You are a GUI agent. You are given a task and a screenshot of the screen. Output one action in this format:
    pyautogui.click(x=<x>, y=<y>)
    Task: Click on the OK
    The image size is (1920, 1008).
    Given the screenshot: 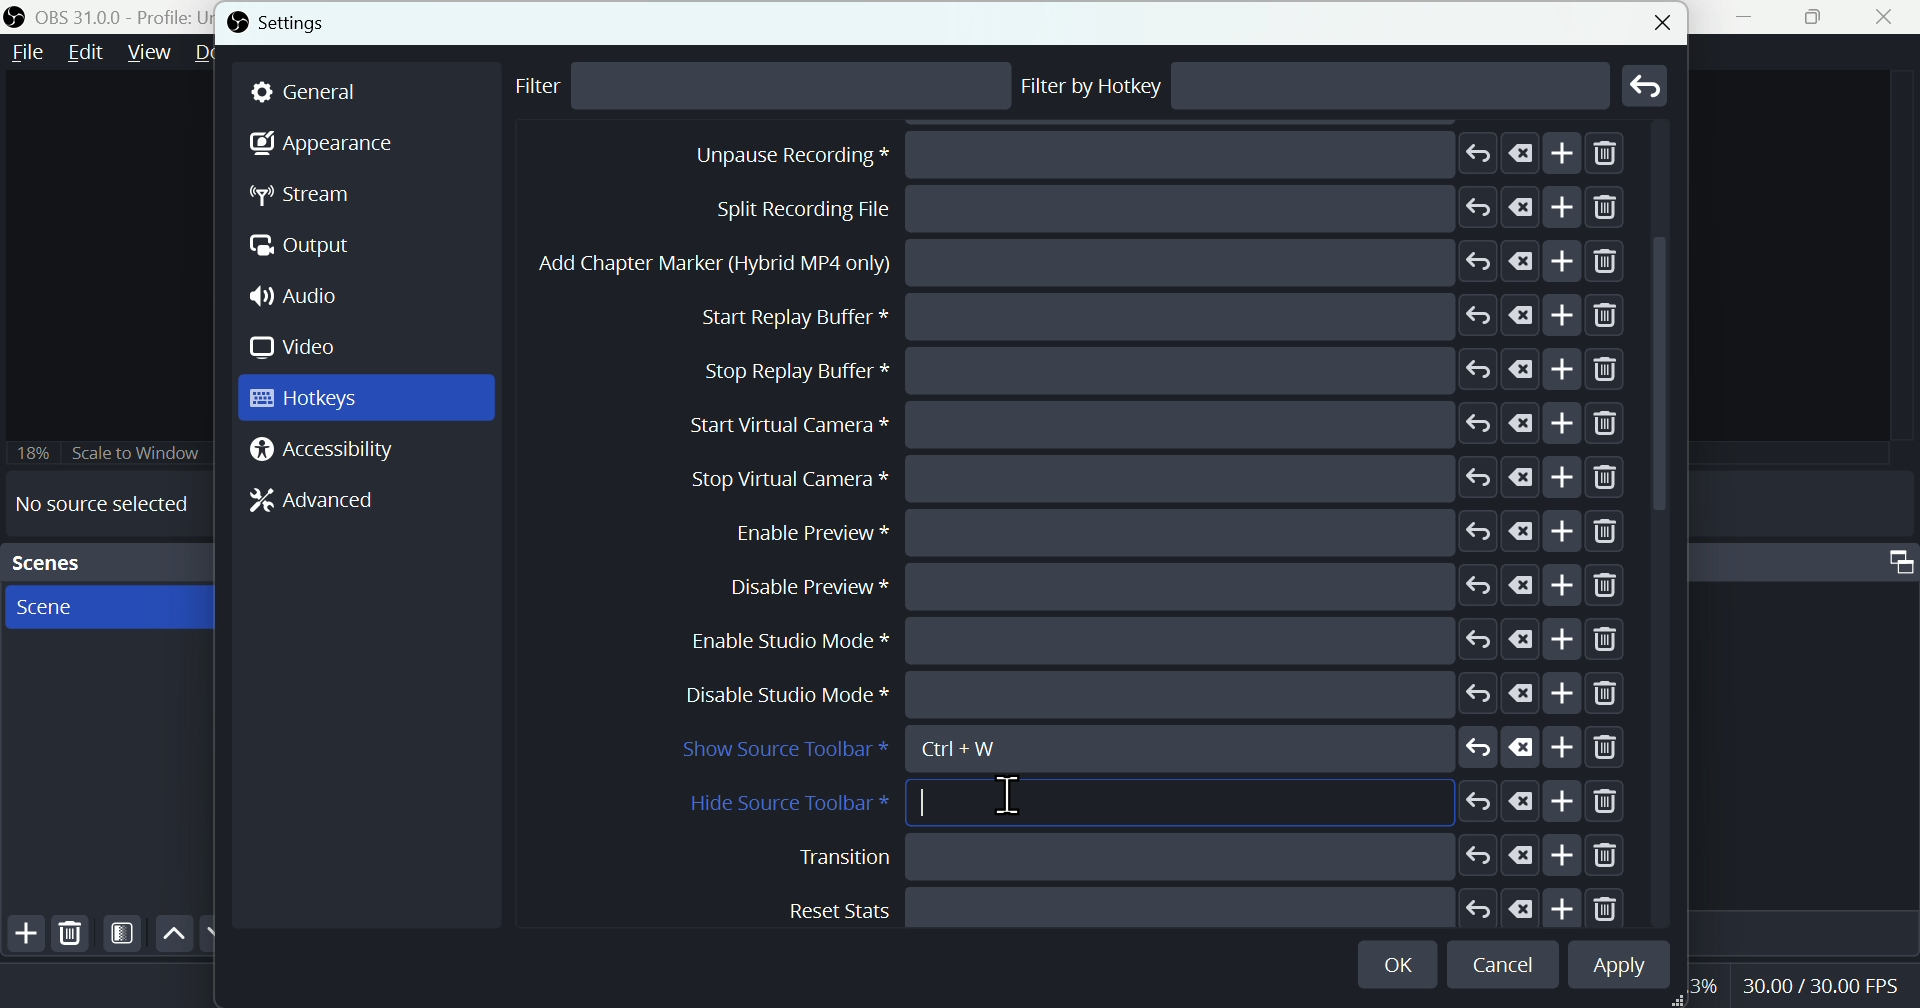 What is the action you would take?
    pyautogui.click(x=1401, y=961)
    